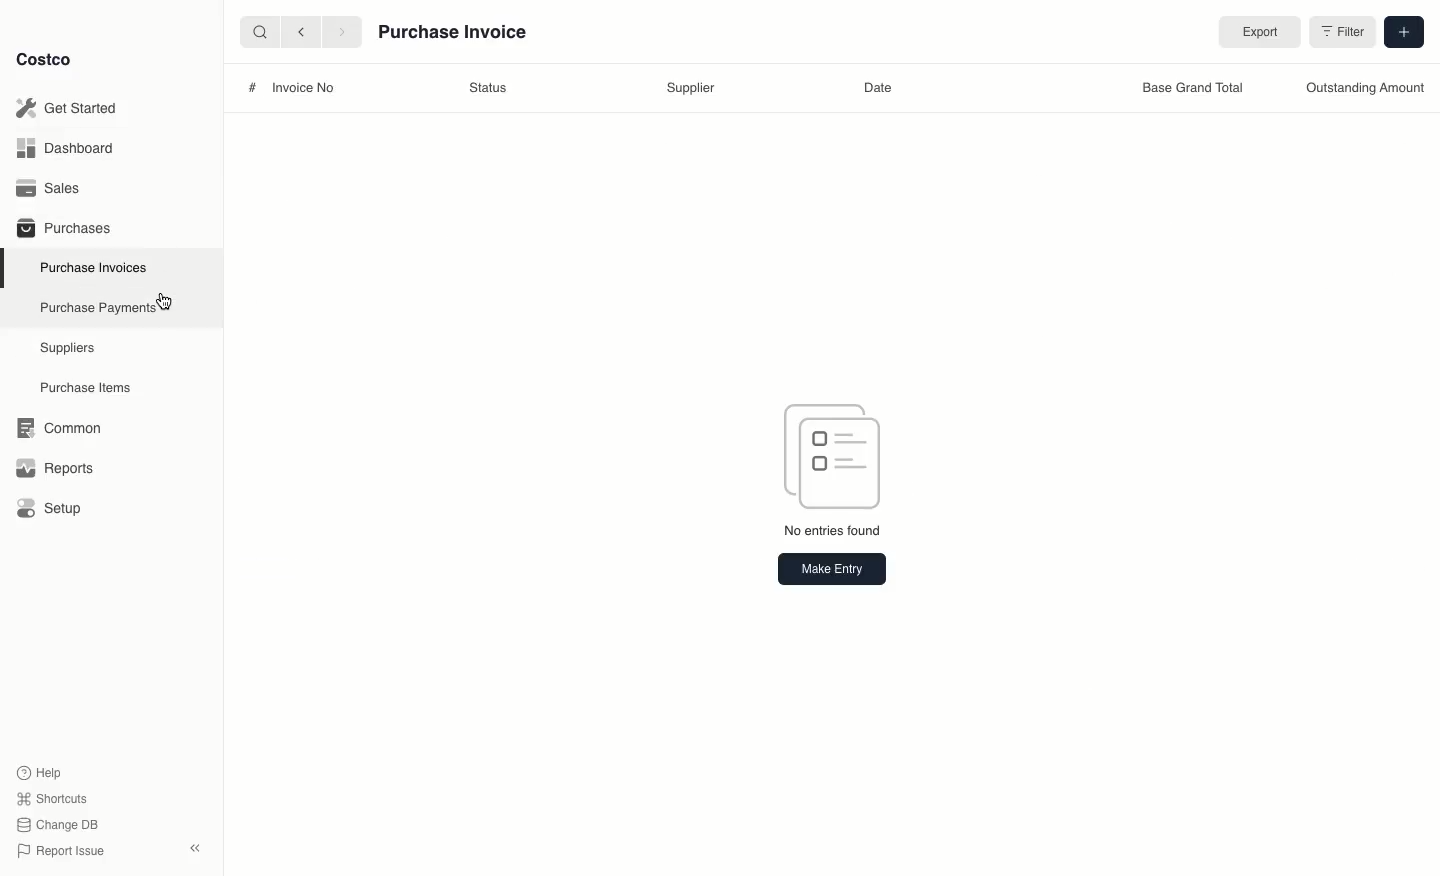 This screenshot has width=1440, height=876. I want to click on ‘Common, so click(63, 425).